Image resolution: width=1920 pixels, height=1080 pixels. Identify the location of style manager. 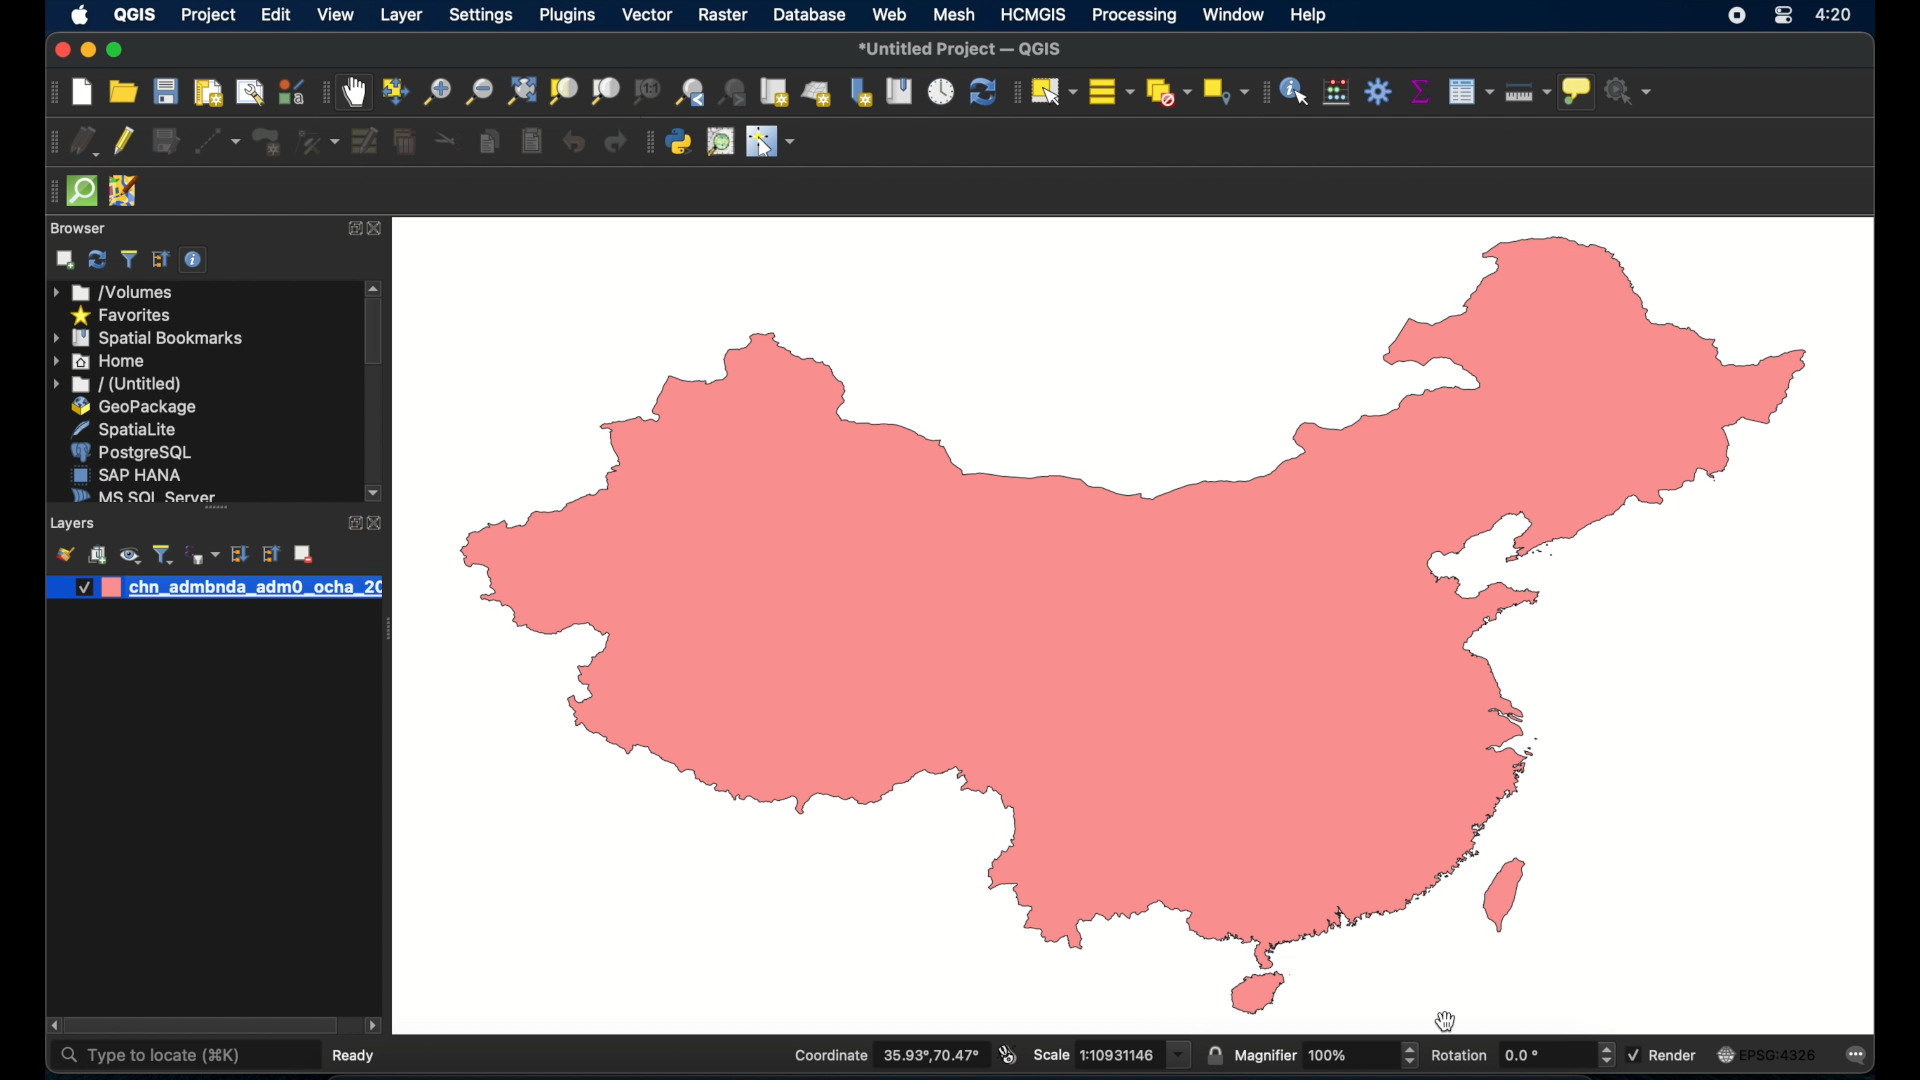
(290, 92).